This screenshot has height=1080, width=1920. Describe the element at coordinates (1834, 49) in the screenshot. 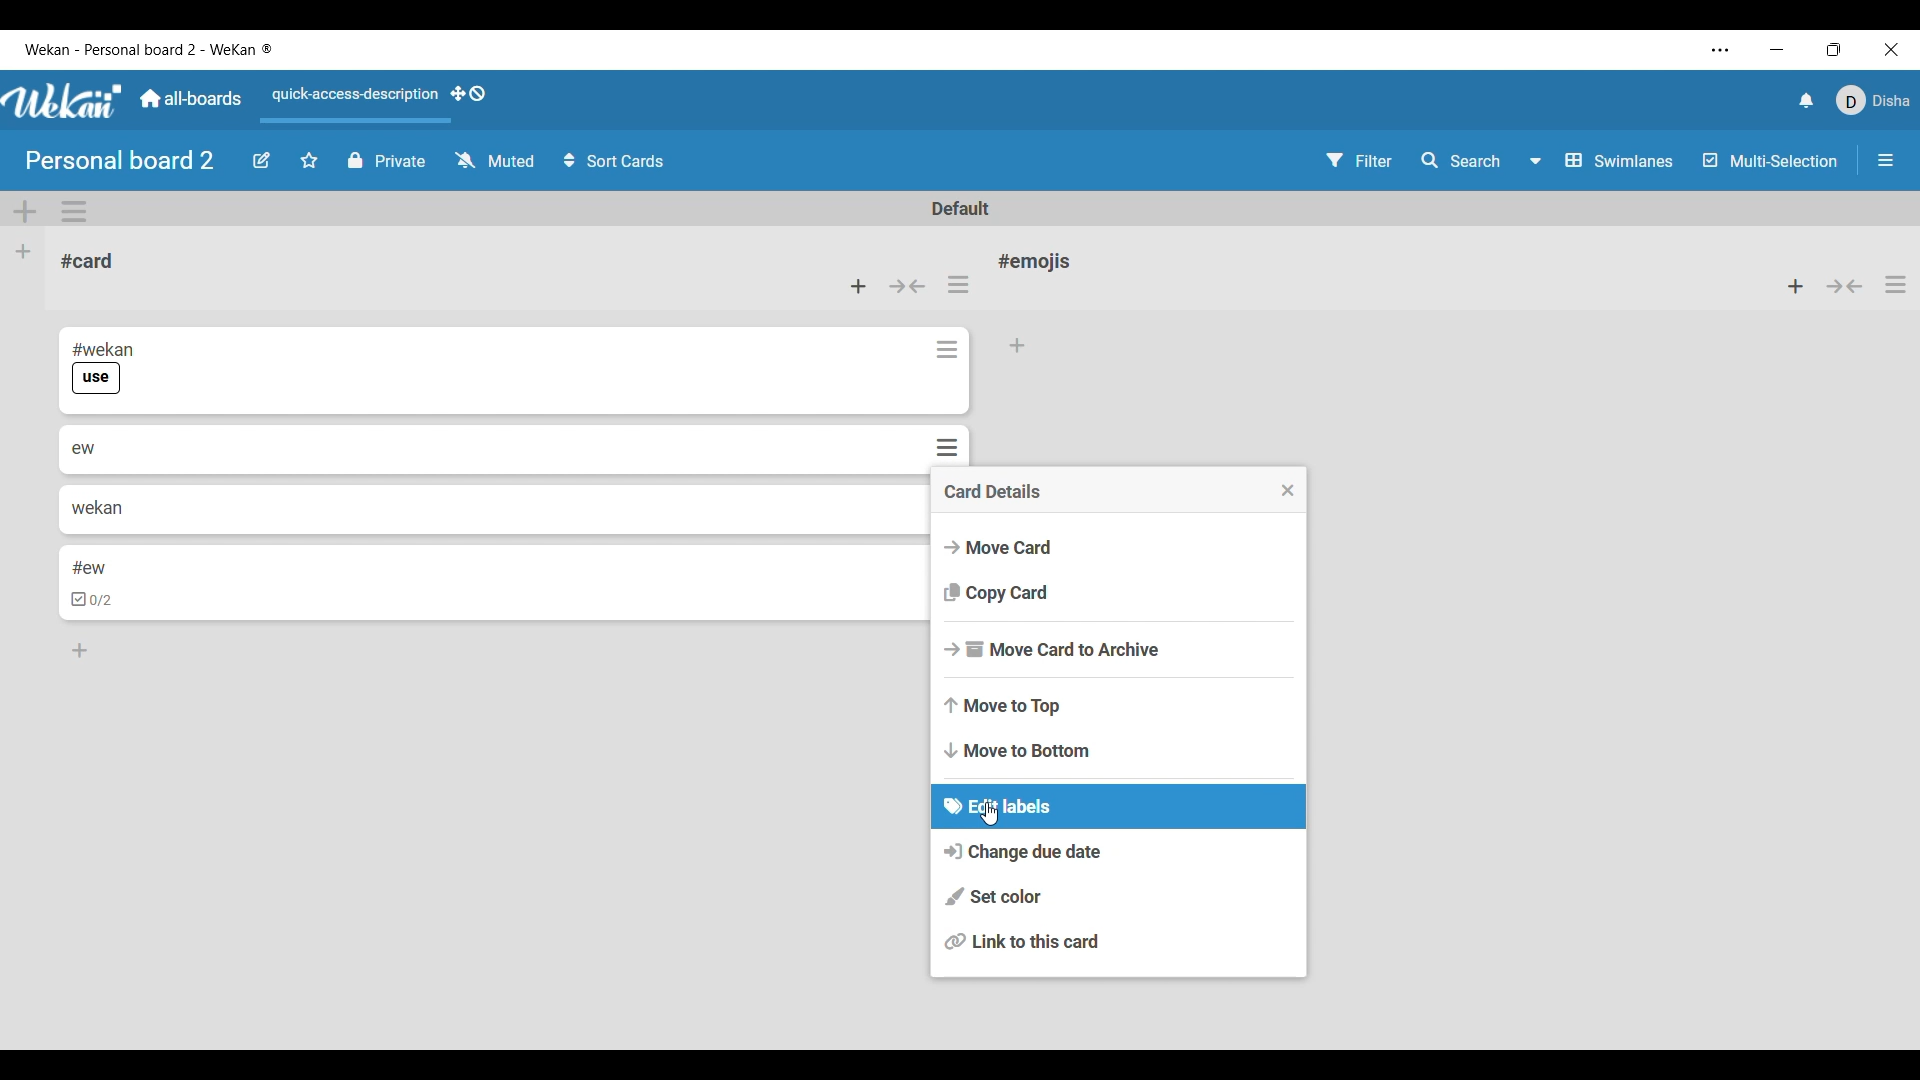

I see `Show interface in a smaller tab` at that location.